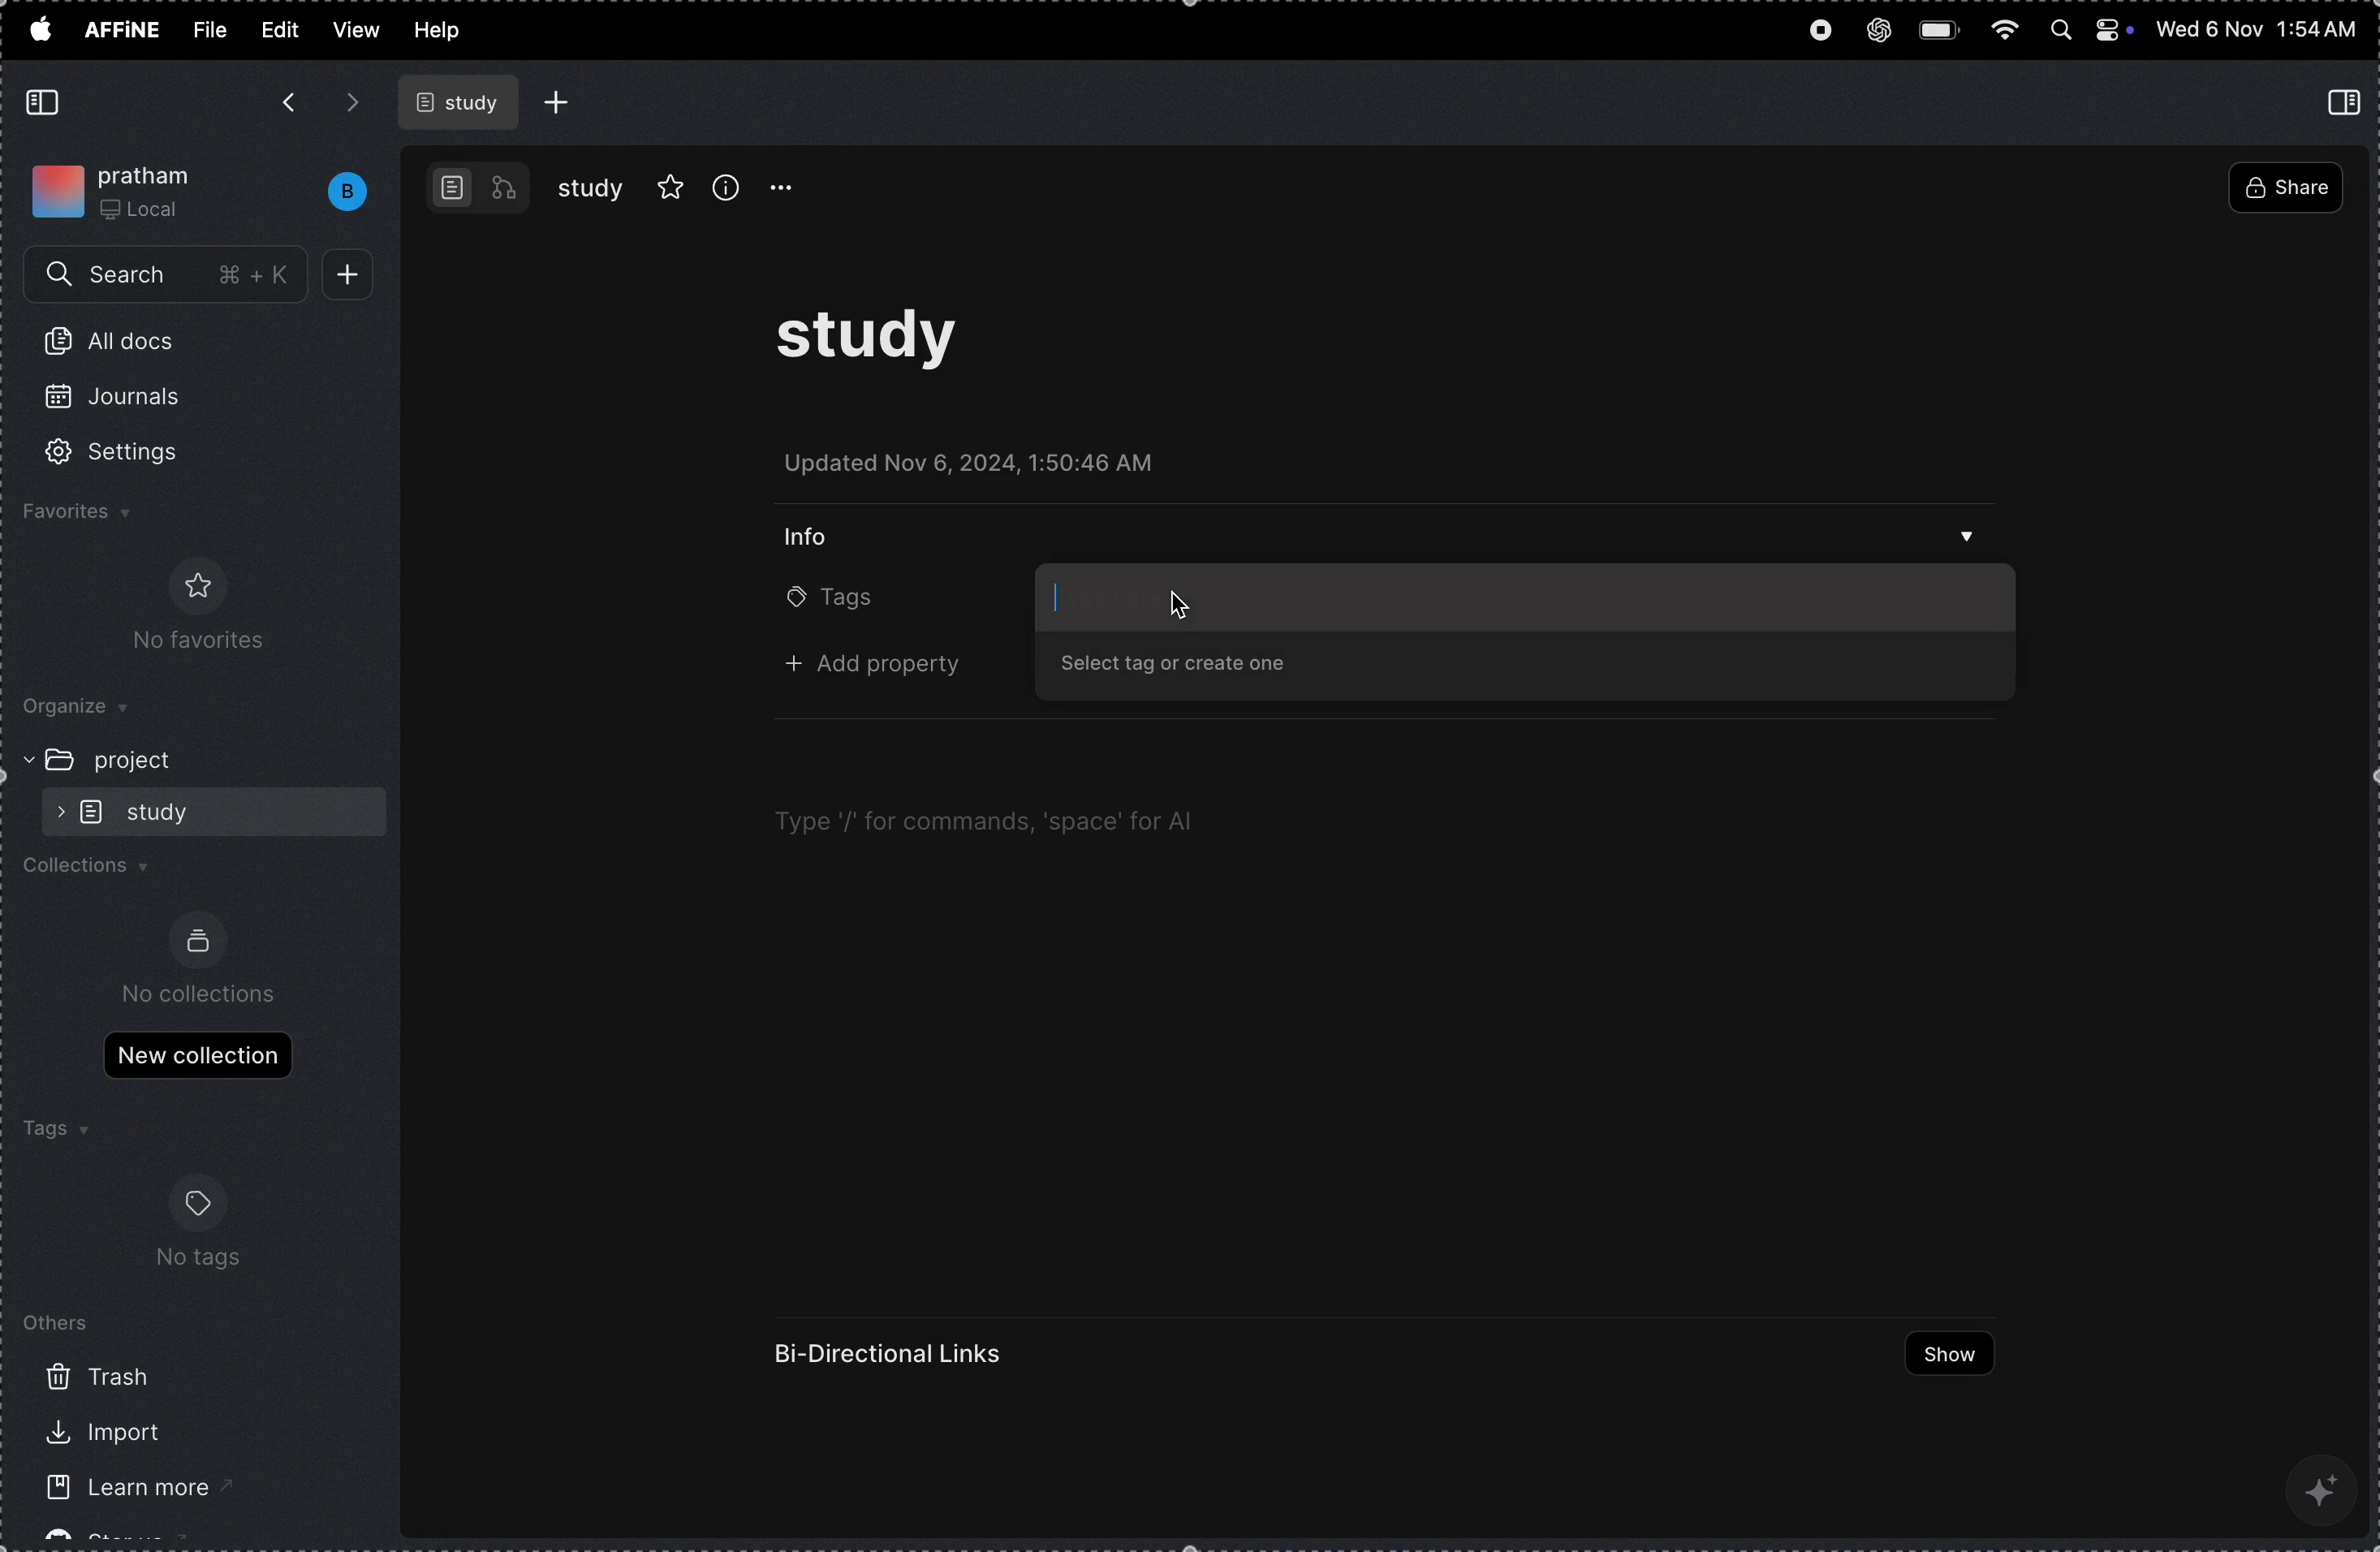 The width and height of the screenshot is (2380, 1552). I want to click on cursor, so click(1180, 605).